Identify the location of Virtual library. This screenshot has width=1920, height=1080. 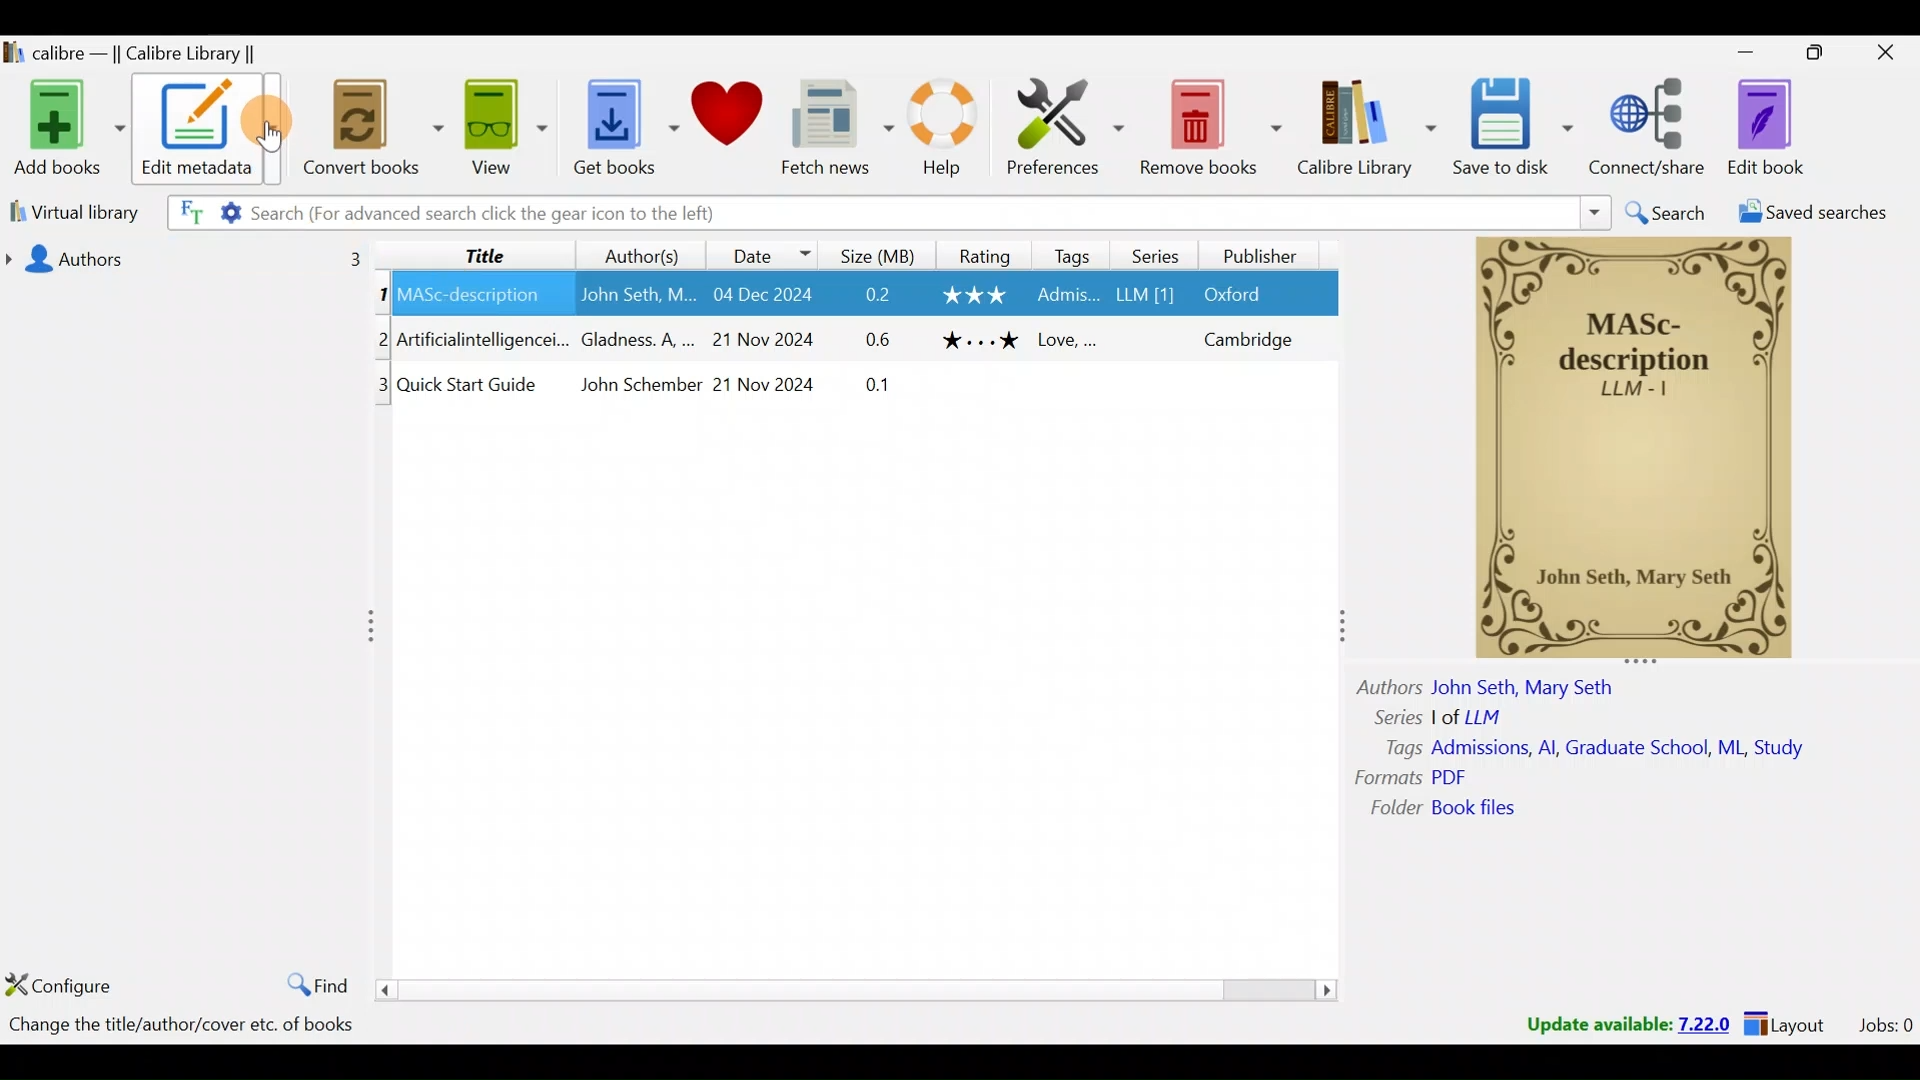
(74, 213).